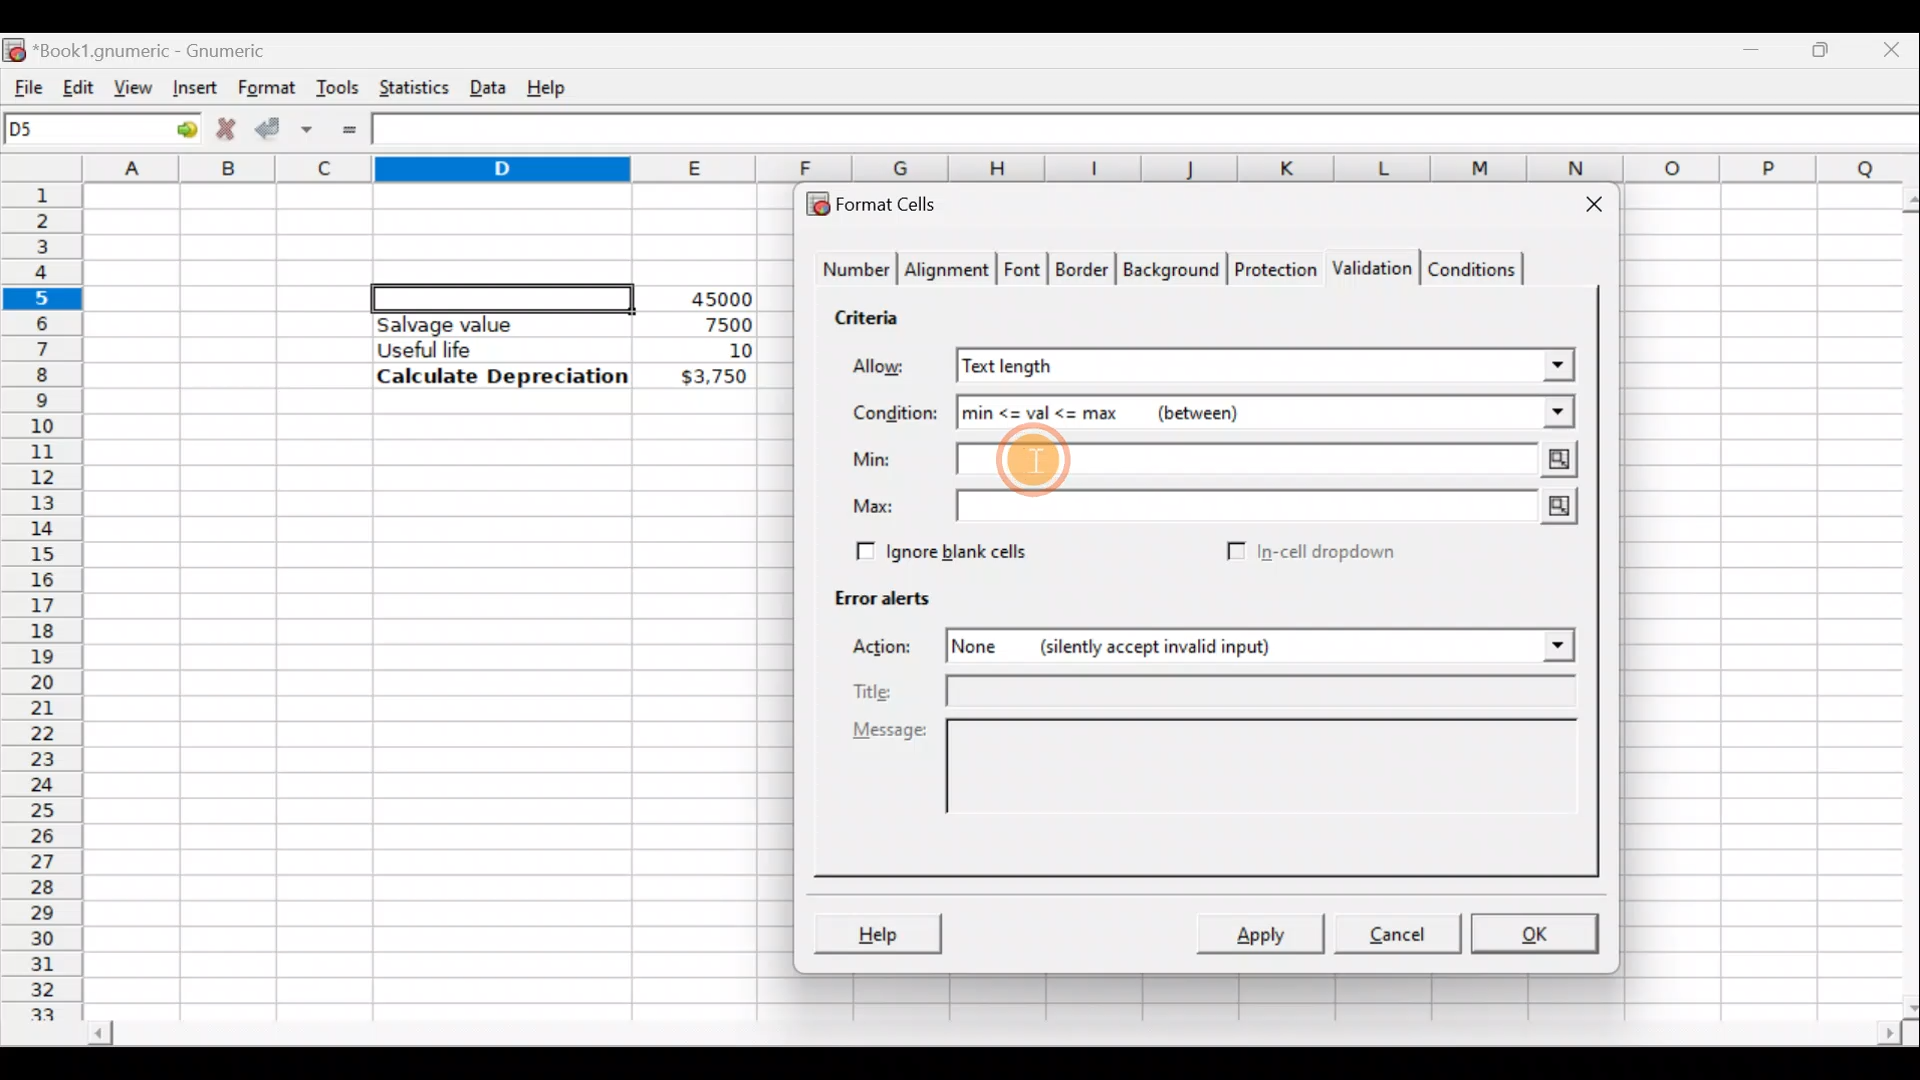  Describe the element at coordinates (1193, 645) in the screenshot. I see `None (silently accept invalid input)` at that location.